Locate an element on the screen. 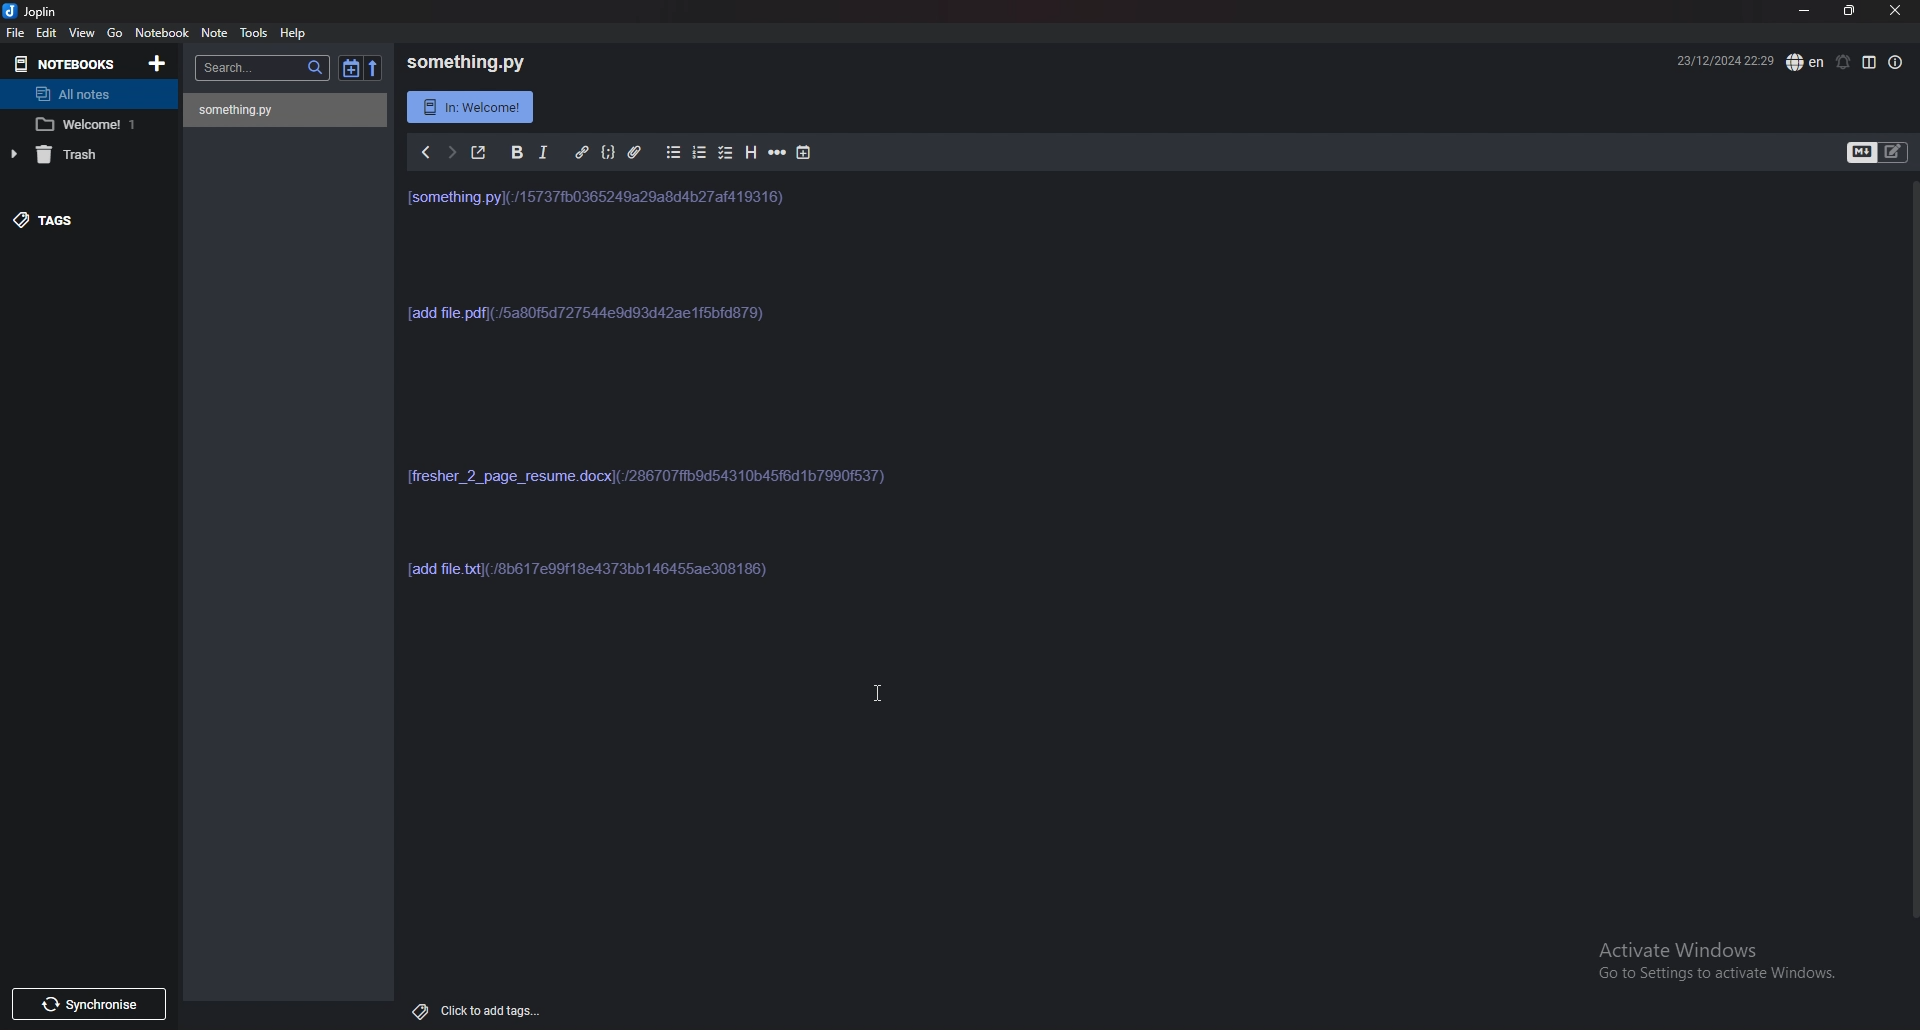 This screenshot has width=1920, height=1030. Bold is located at coordinates (515, 153).